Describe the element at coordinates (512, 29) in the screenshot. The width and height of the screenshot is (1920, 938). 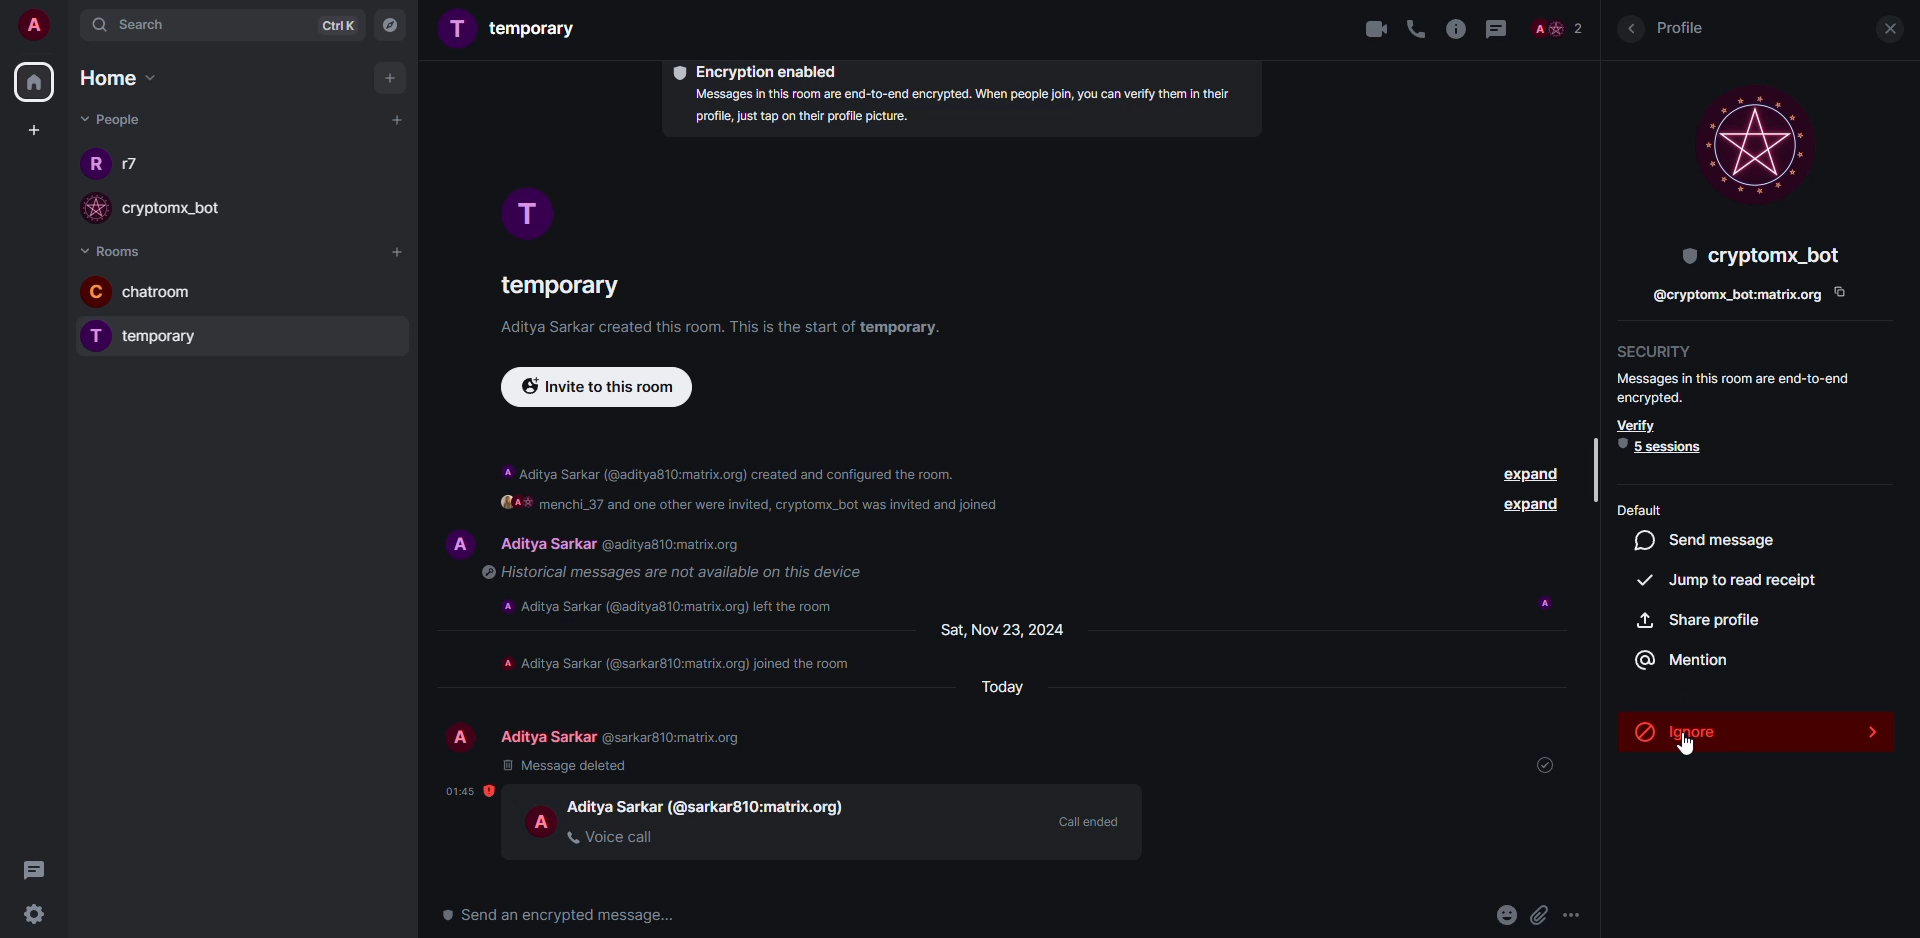
I see `room` at that location.